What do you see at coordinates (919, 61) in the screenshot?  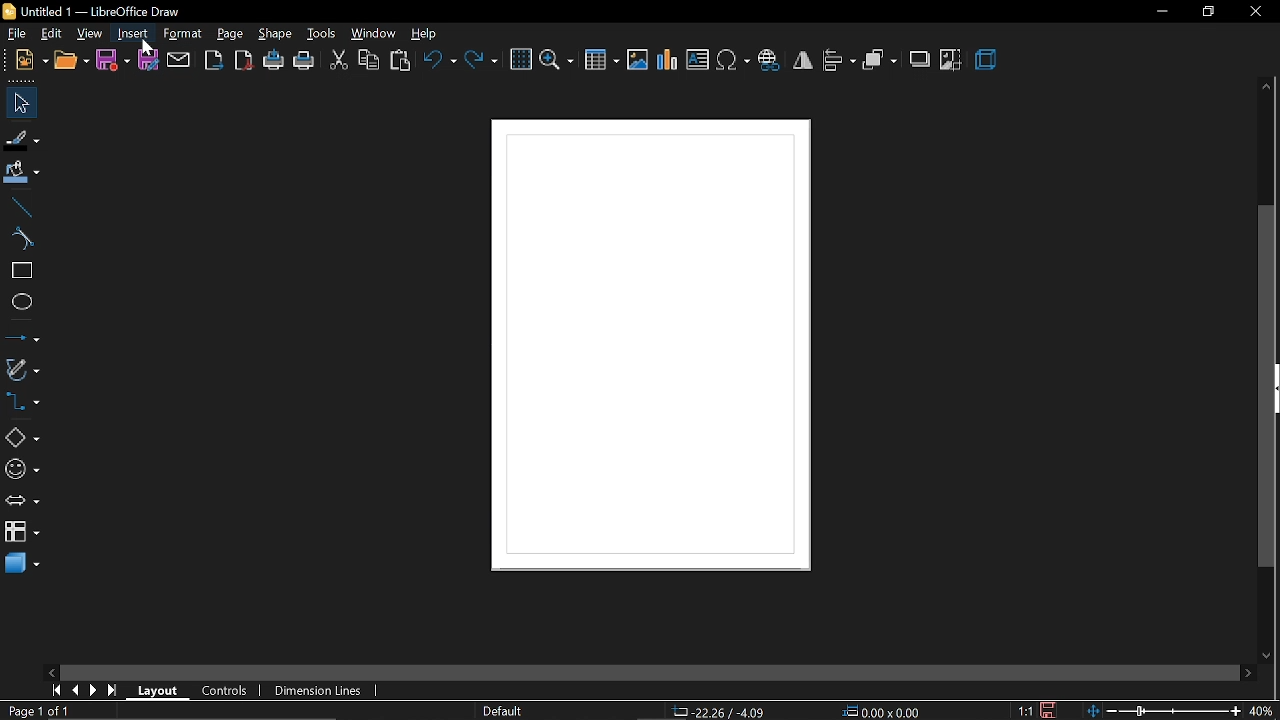 I see `shadow` at bounding box center [919, 61].